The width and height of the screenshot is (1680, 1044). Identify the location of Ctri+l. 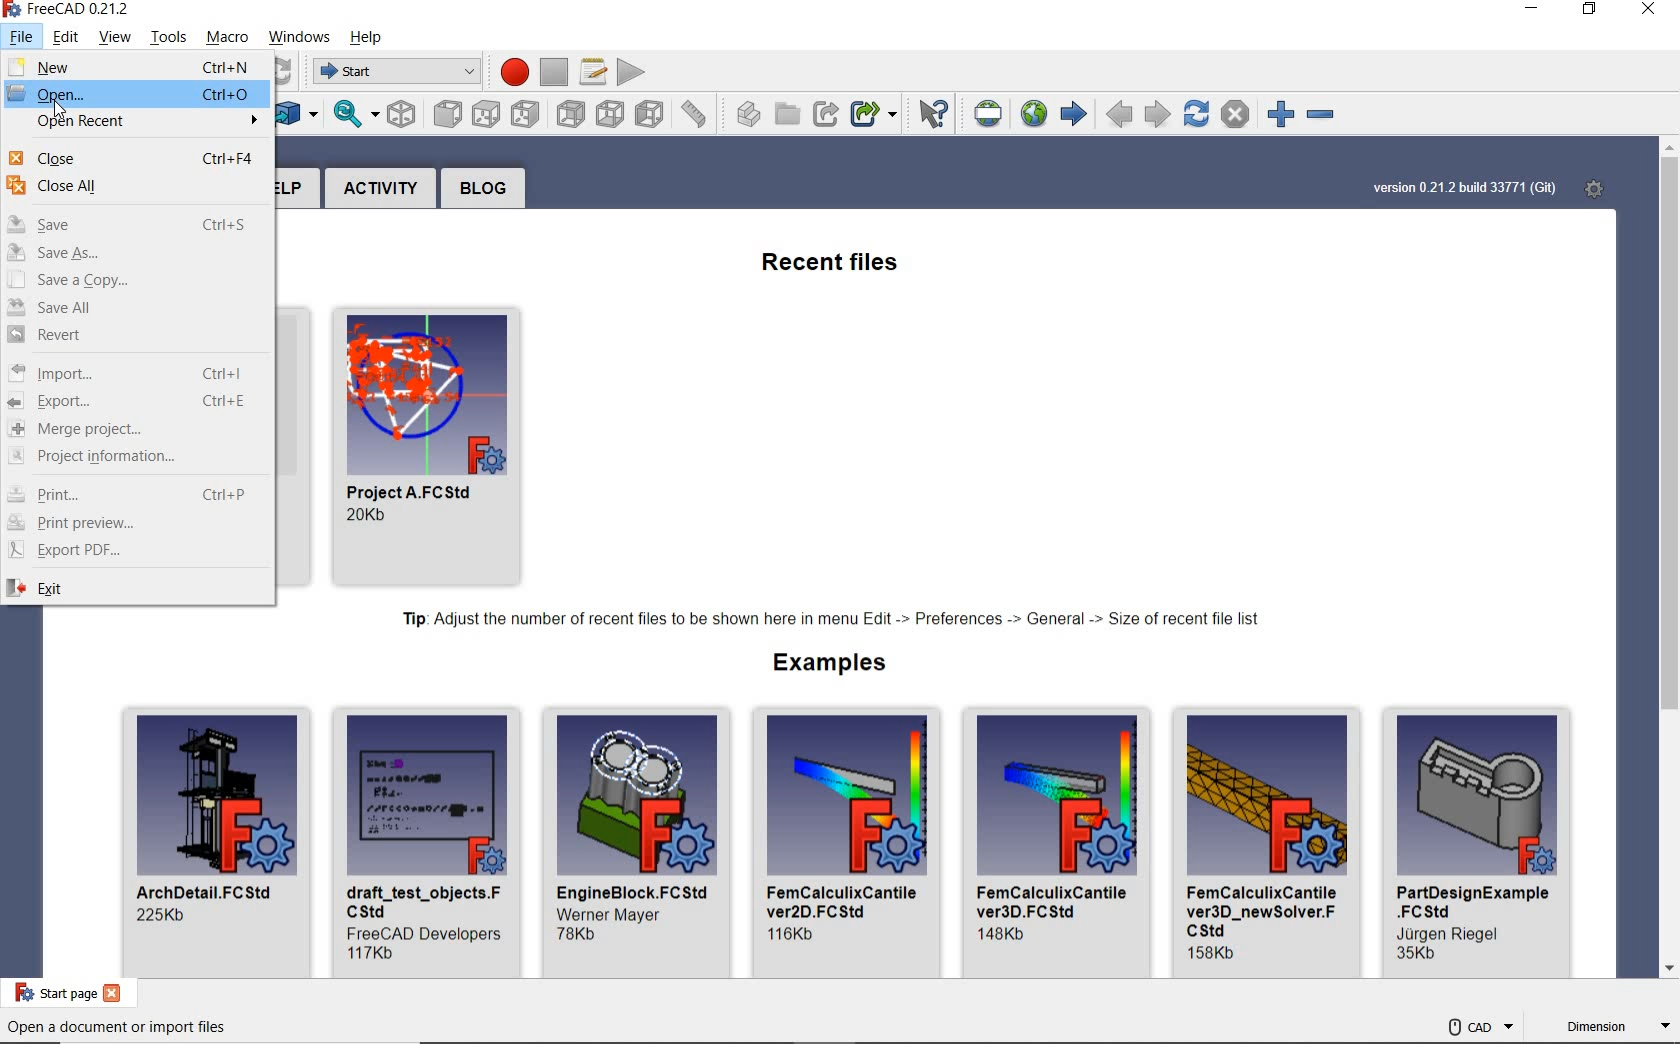
(225, 374).